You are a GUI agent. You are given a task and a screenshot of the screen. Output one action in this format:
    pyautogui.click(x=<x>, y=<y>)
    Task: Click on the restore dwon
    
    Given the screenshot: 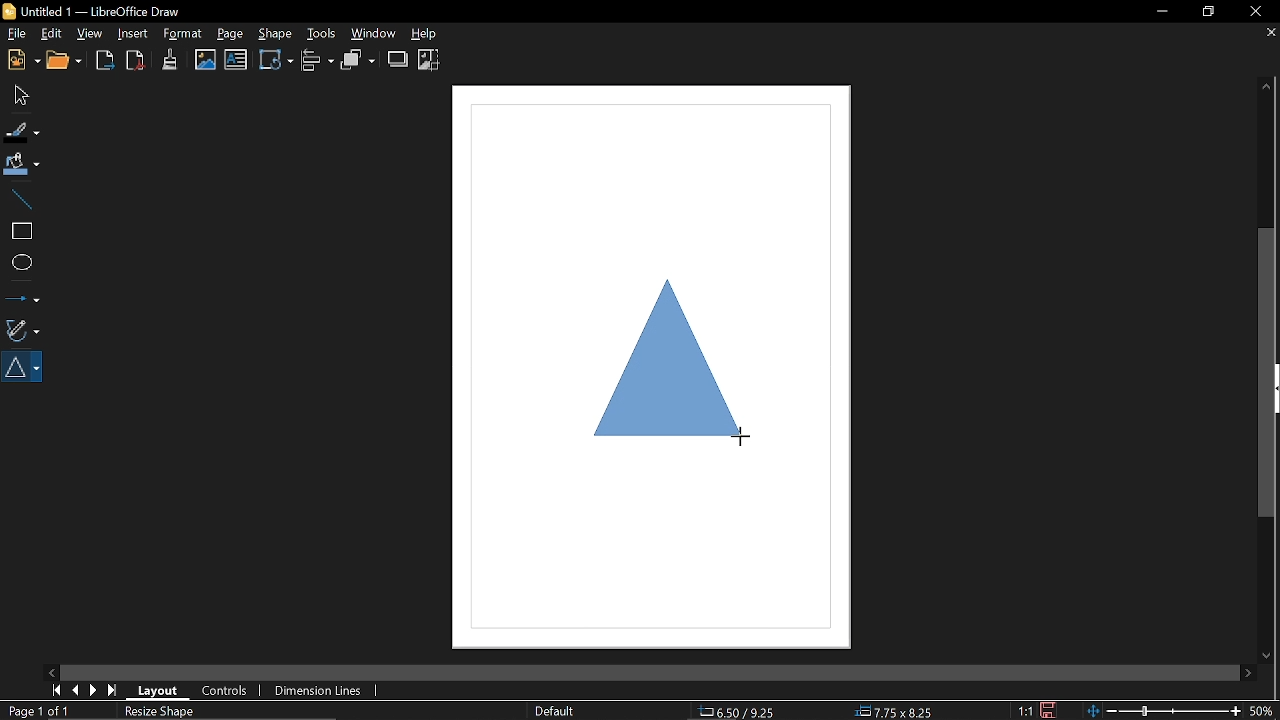 What is the action you would take?
    pyautogui.click(x=1209, y=13)
    